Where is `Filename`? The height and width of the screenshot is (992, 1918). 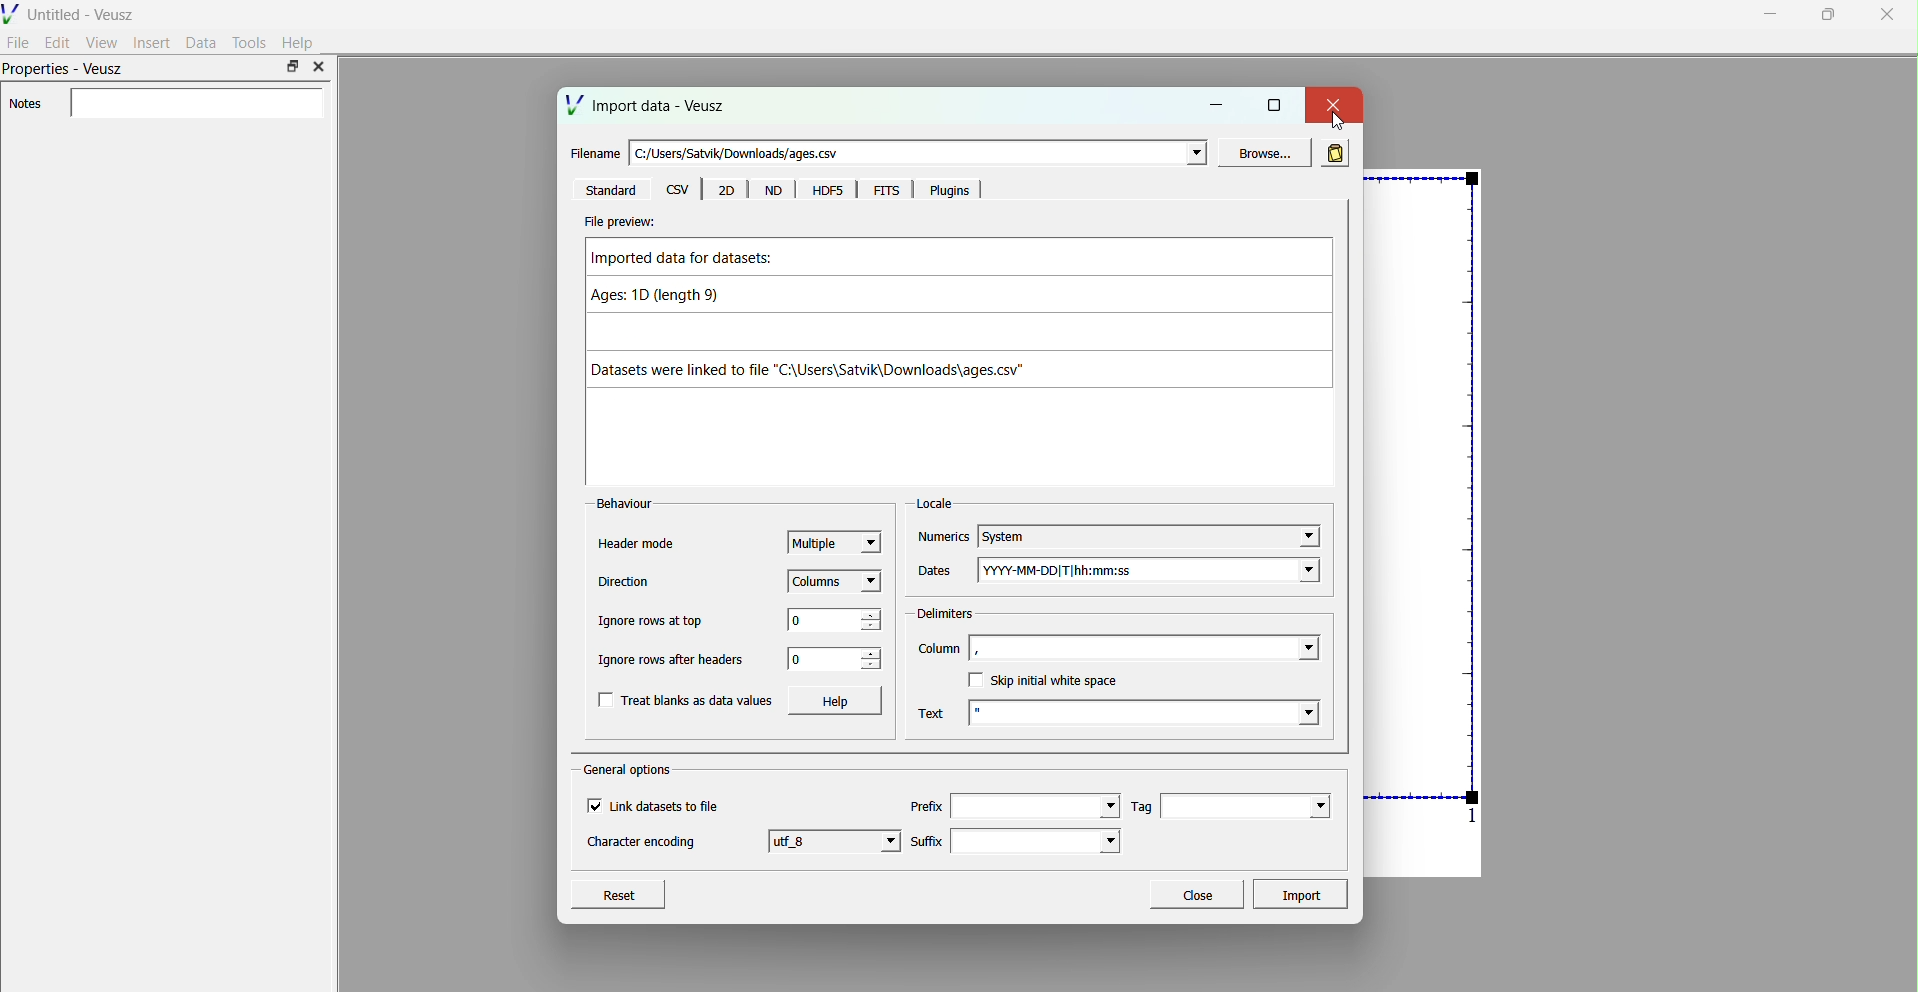 Filename is located at coordinates (591, 154).